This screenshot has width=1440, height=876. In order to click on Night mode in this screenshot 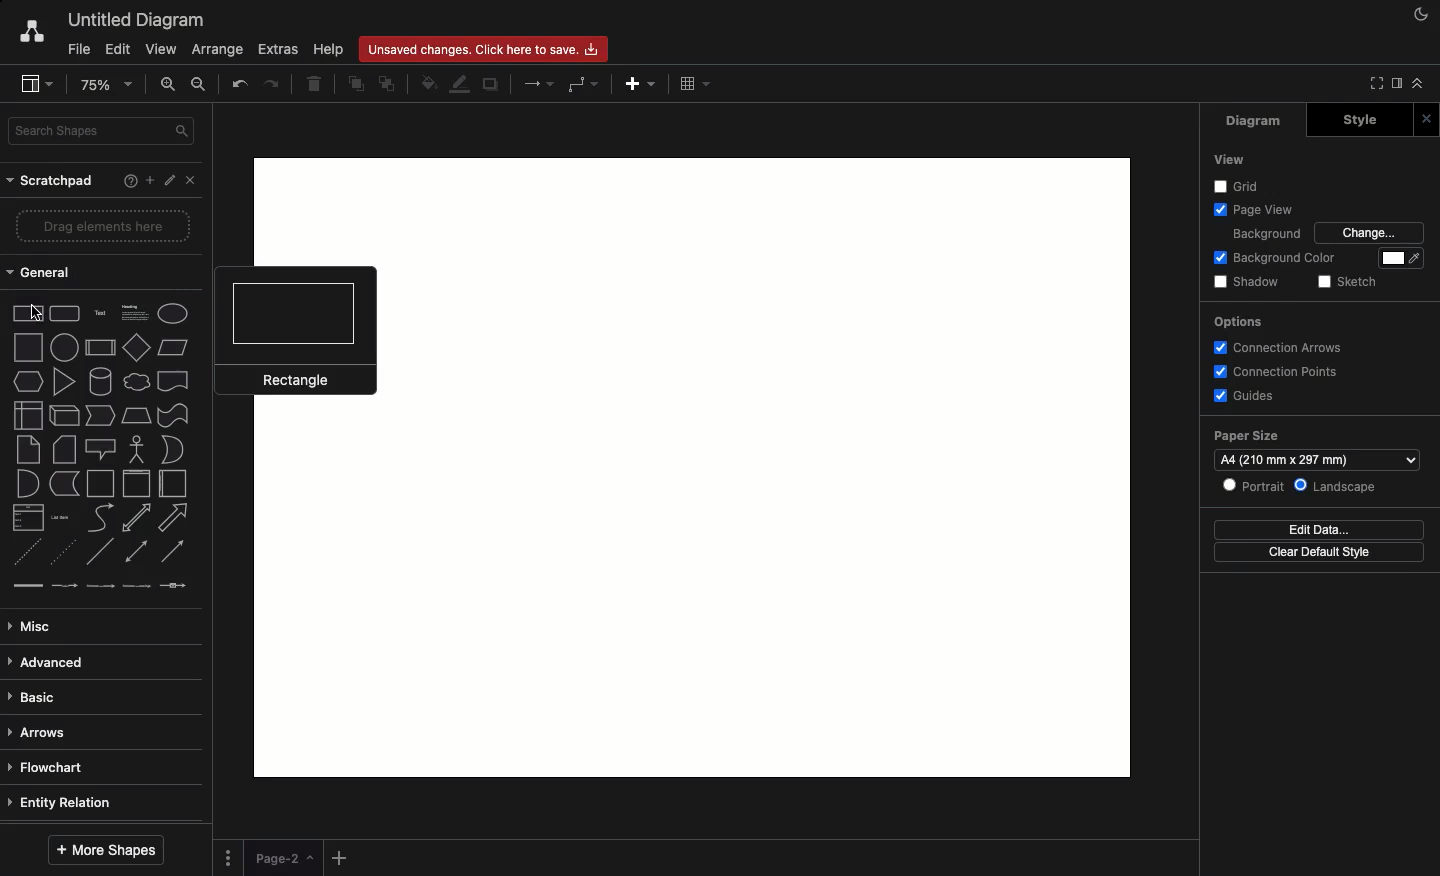, I will do `click(1419, 13)`.